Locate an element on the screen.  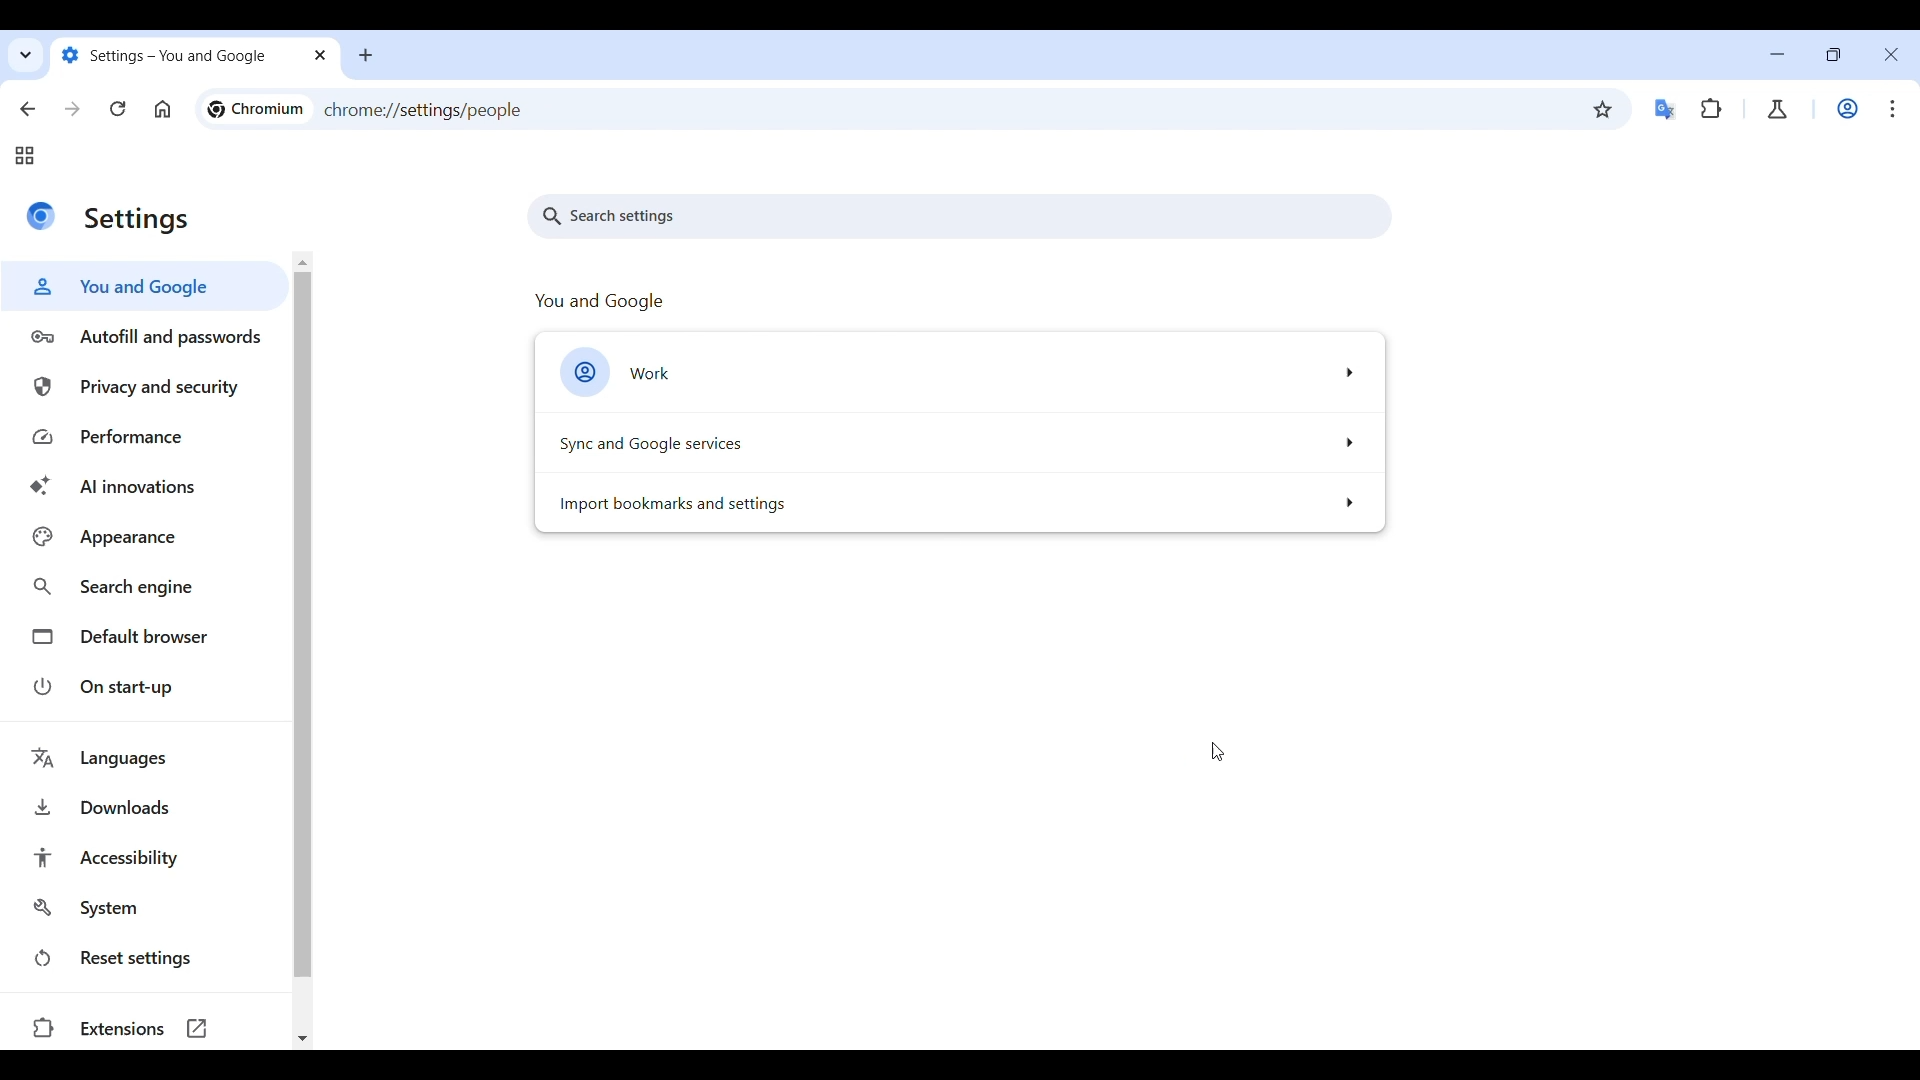
Performance is located at coordinates (148, 436).